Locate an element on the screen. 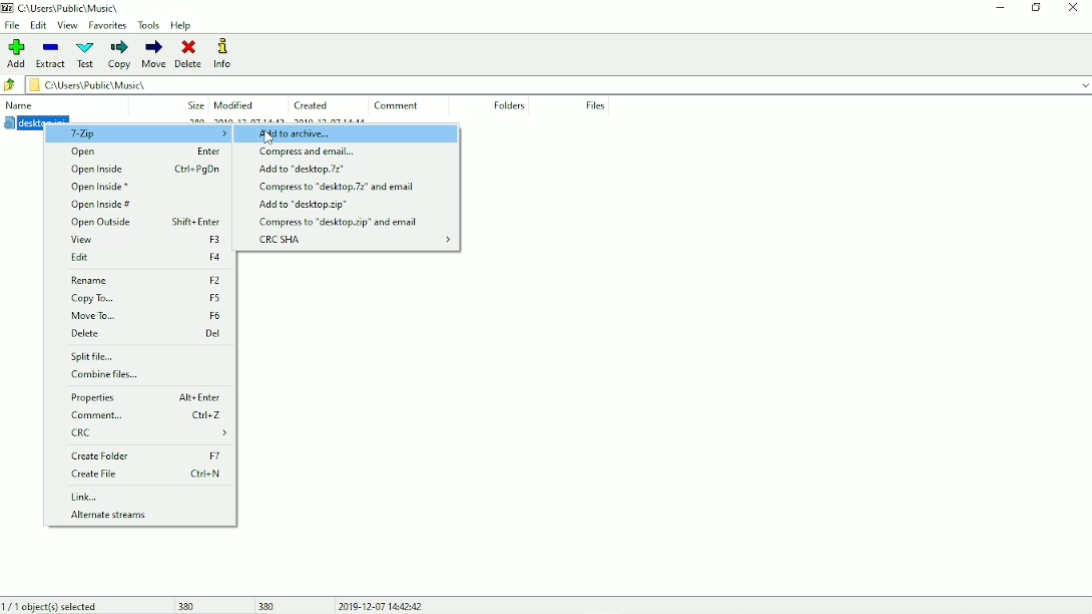 The width and height of the screenshot is (1092, 614). Modified is located at coordinates (235, 105).